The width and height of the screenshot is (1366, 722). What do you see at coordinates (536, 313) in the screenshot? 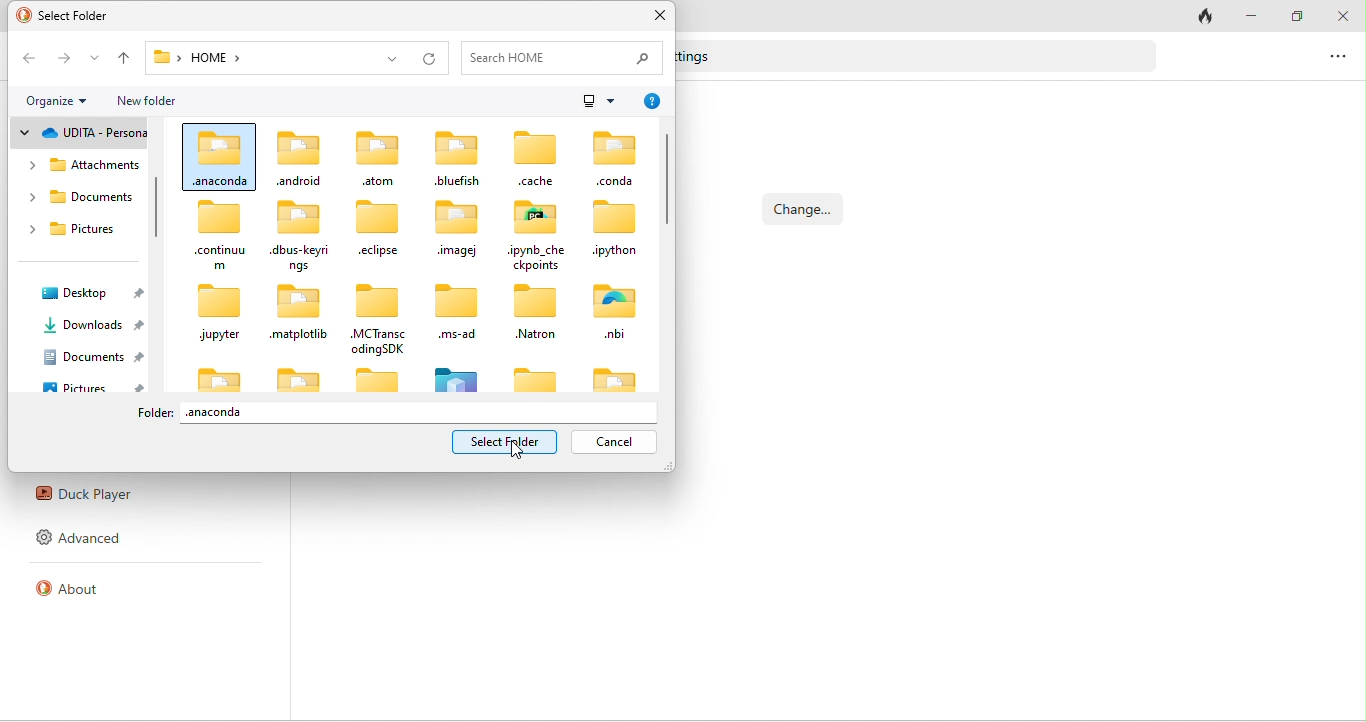
I see `.Natron` at bounding box center [536, 313].